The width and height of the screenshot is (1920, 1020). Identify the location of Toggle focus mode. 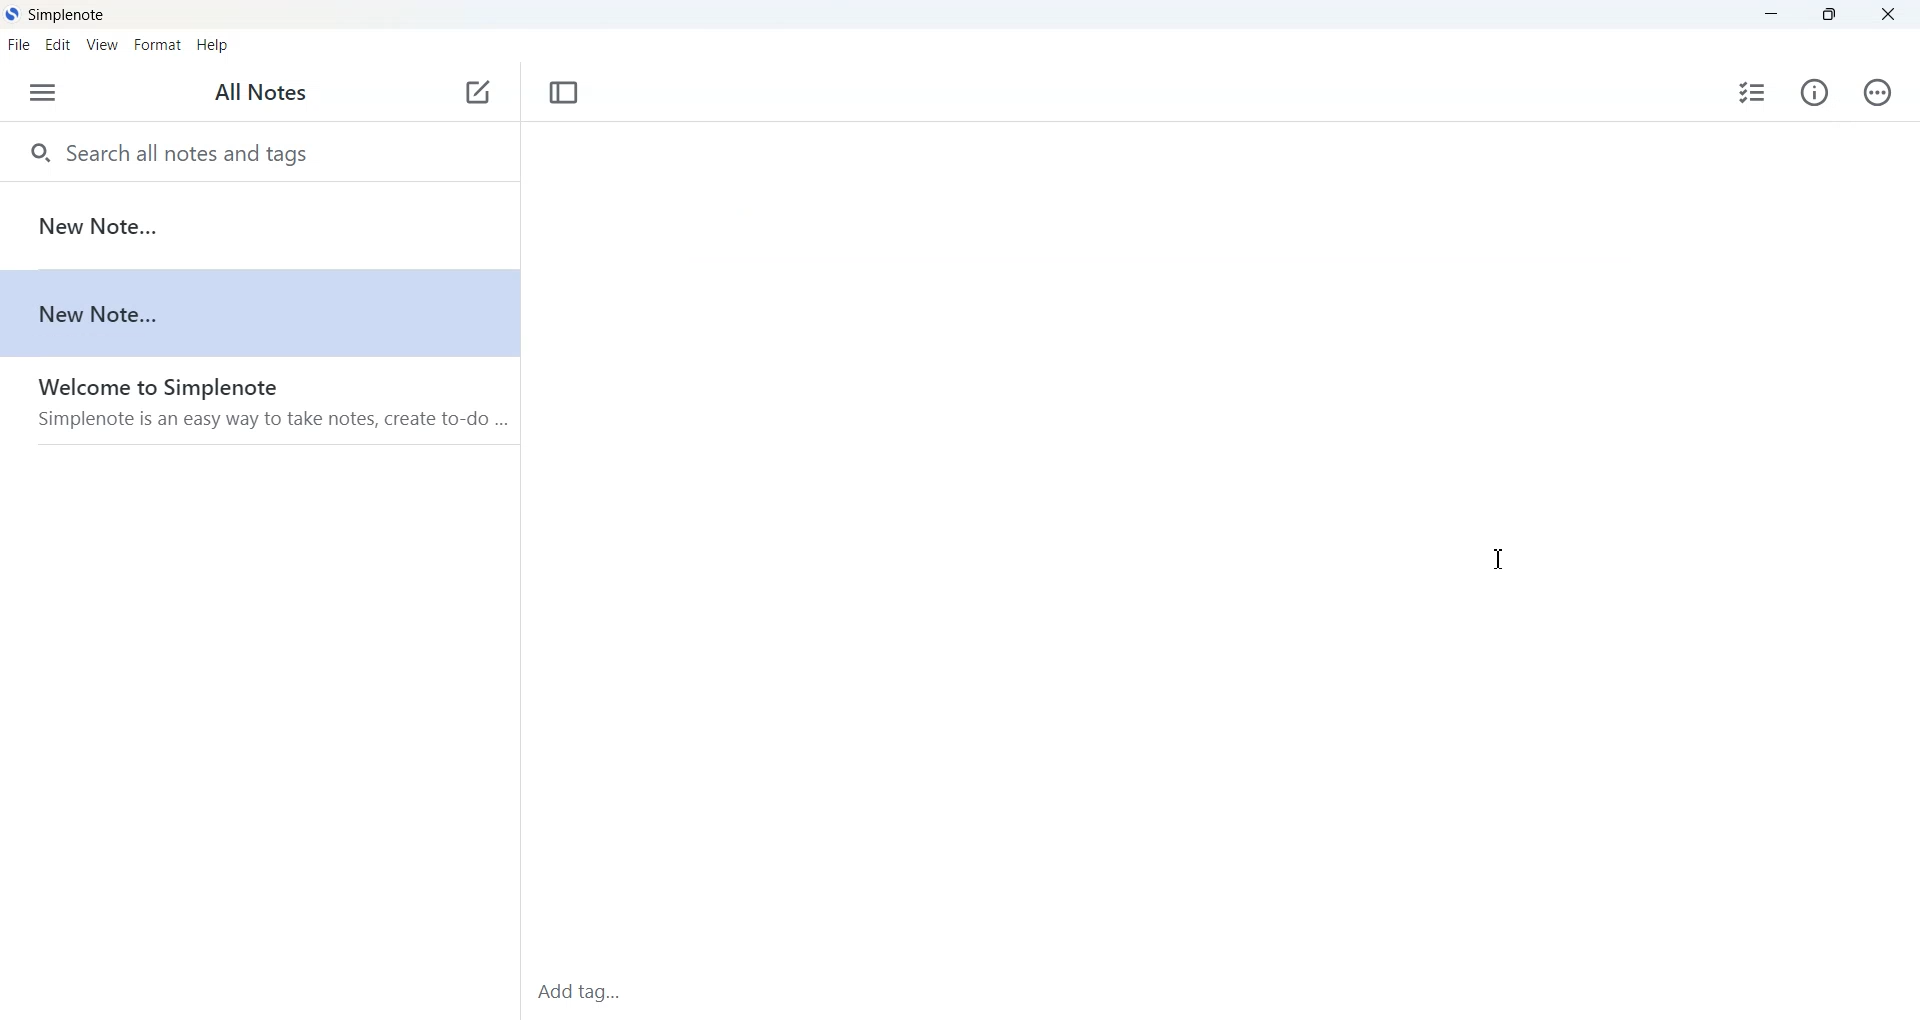
(562, 93).